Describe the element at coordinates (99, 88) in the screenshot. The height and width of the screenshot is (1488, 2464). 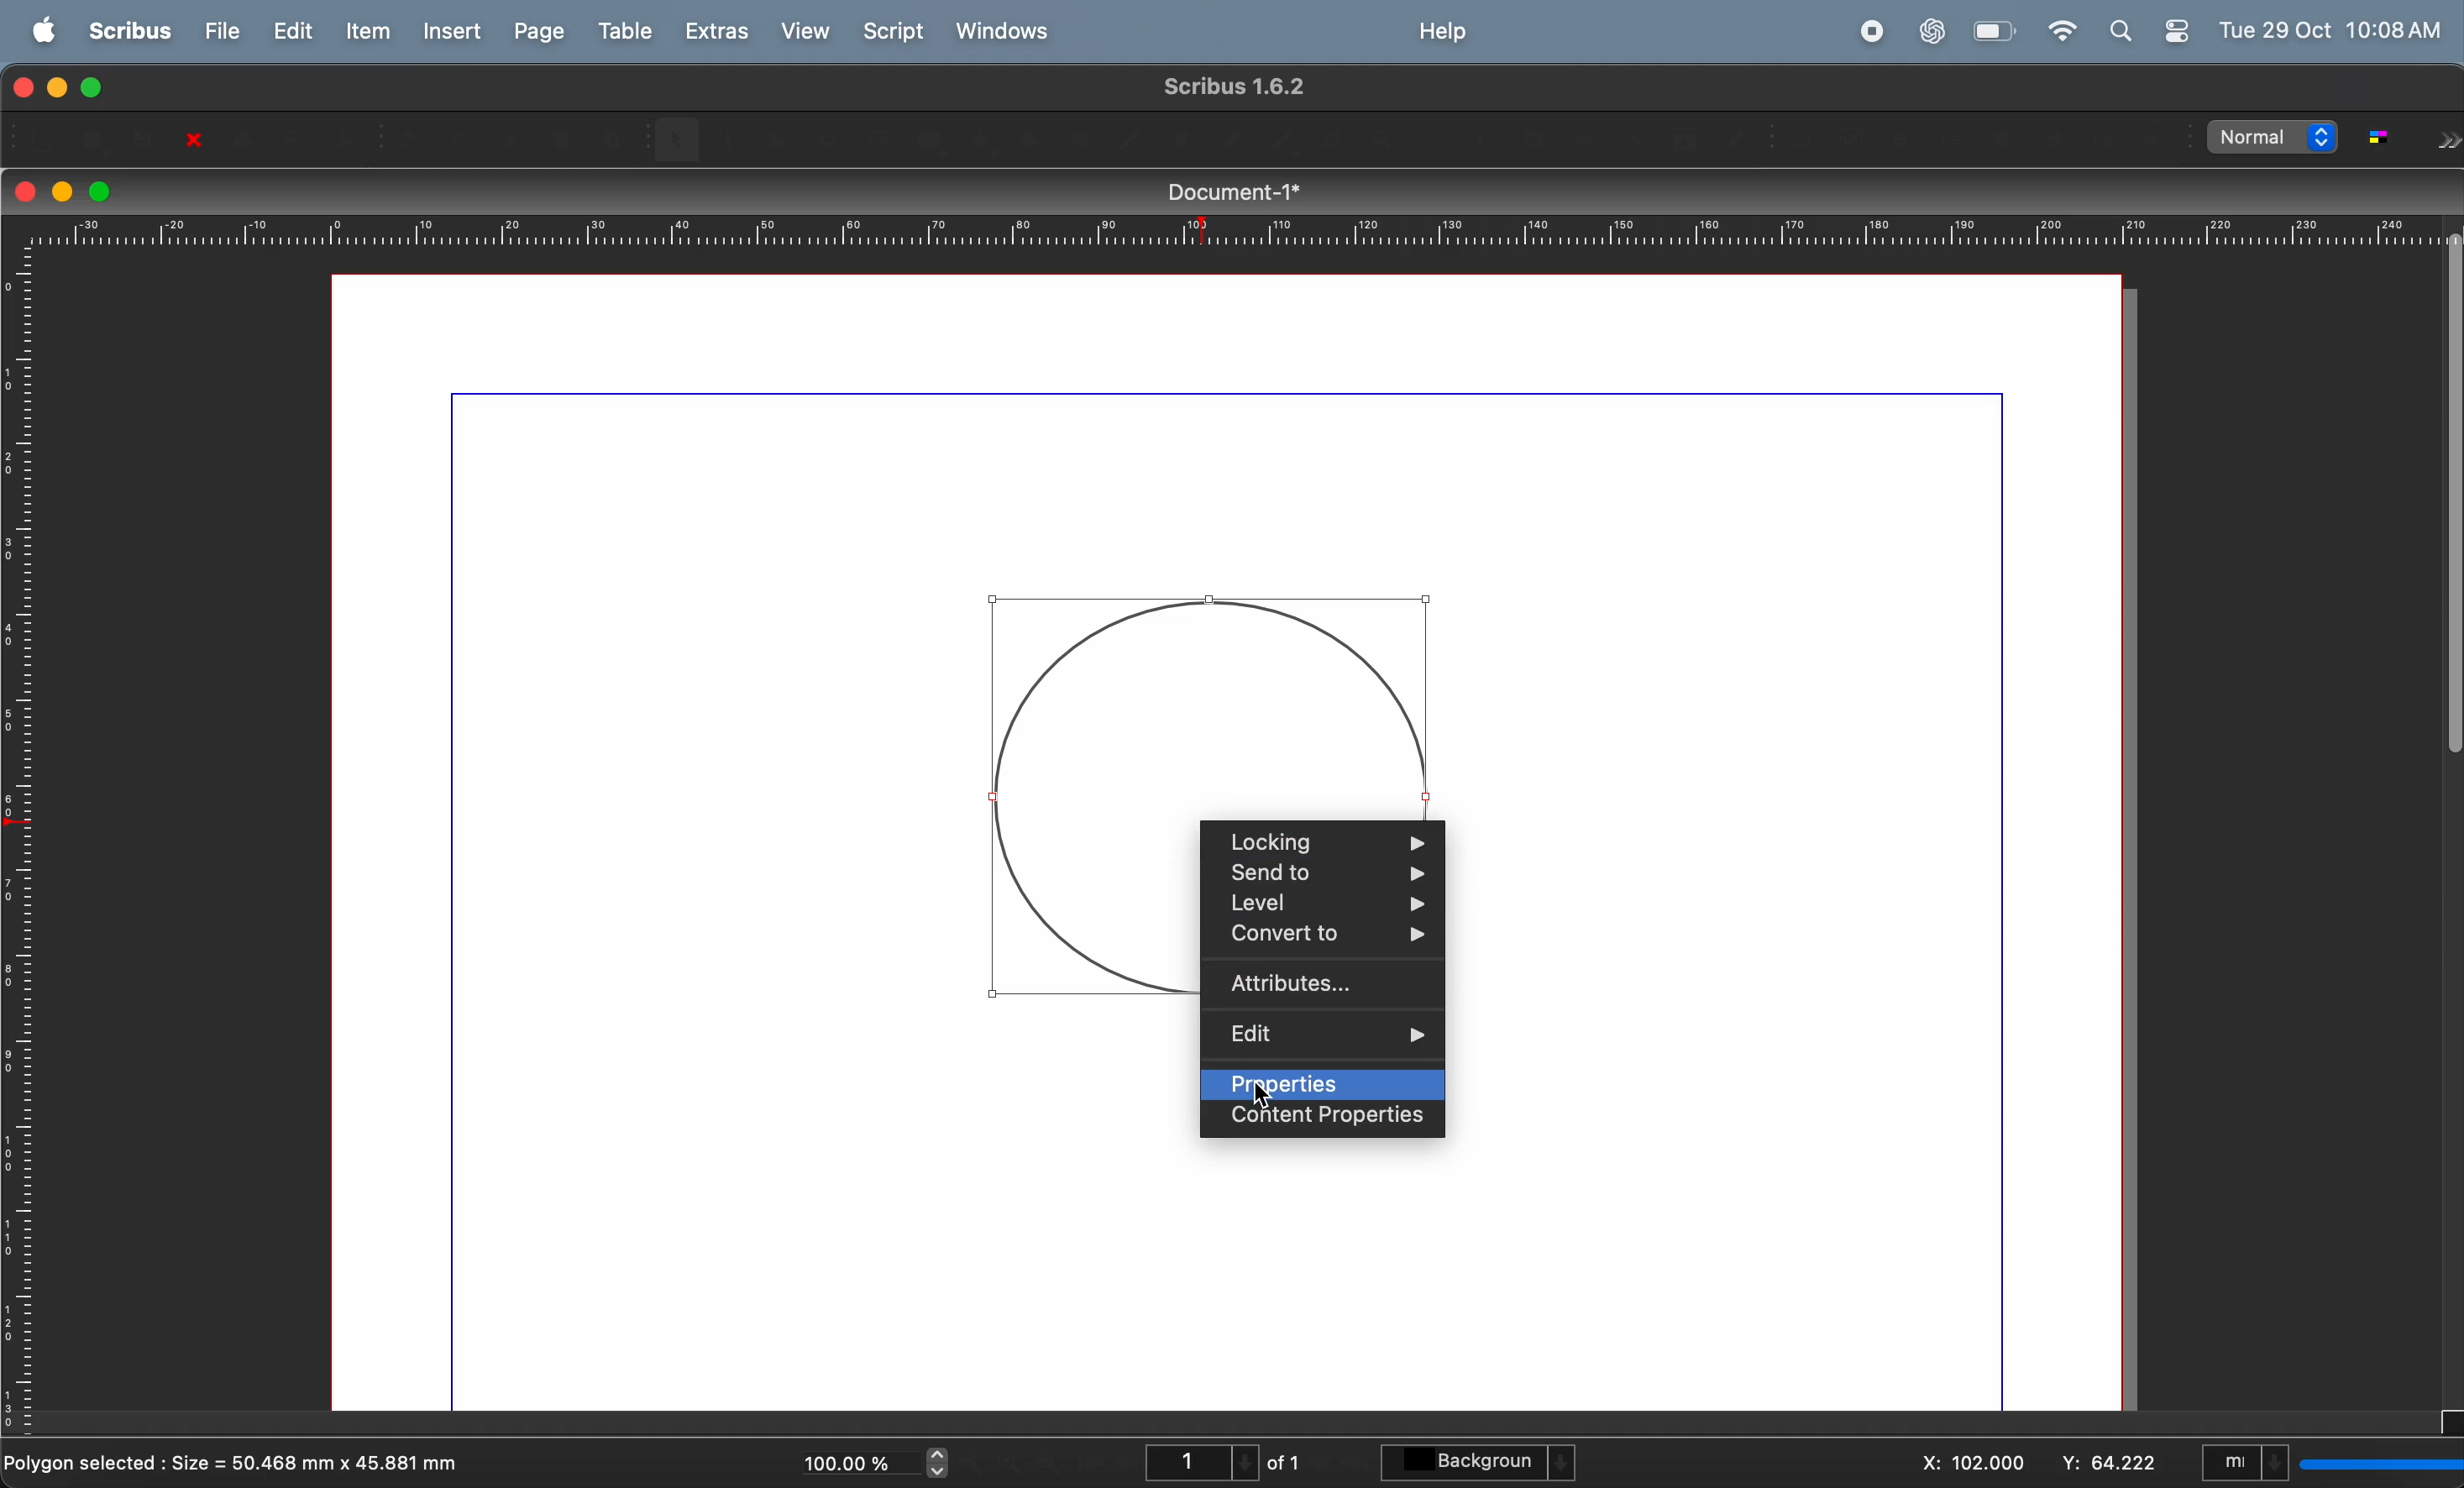
I see `maximize` at that location.